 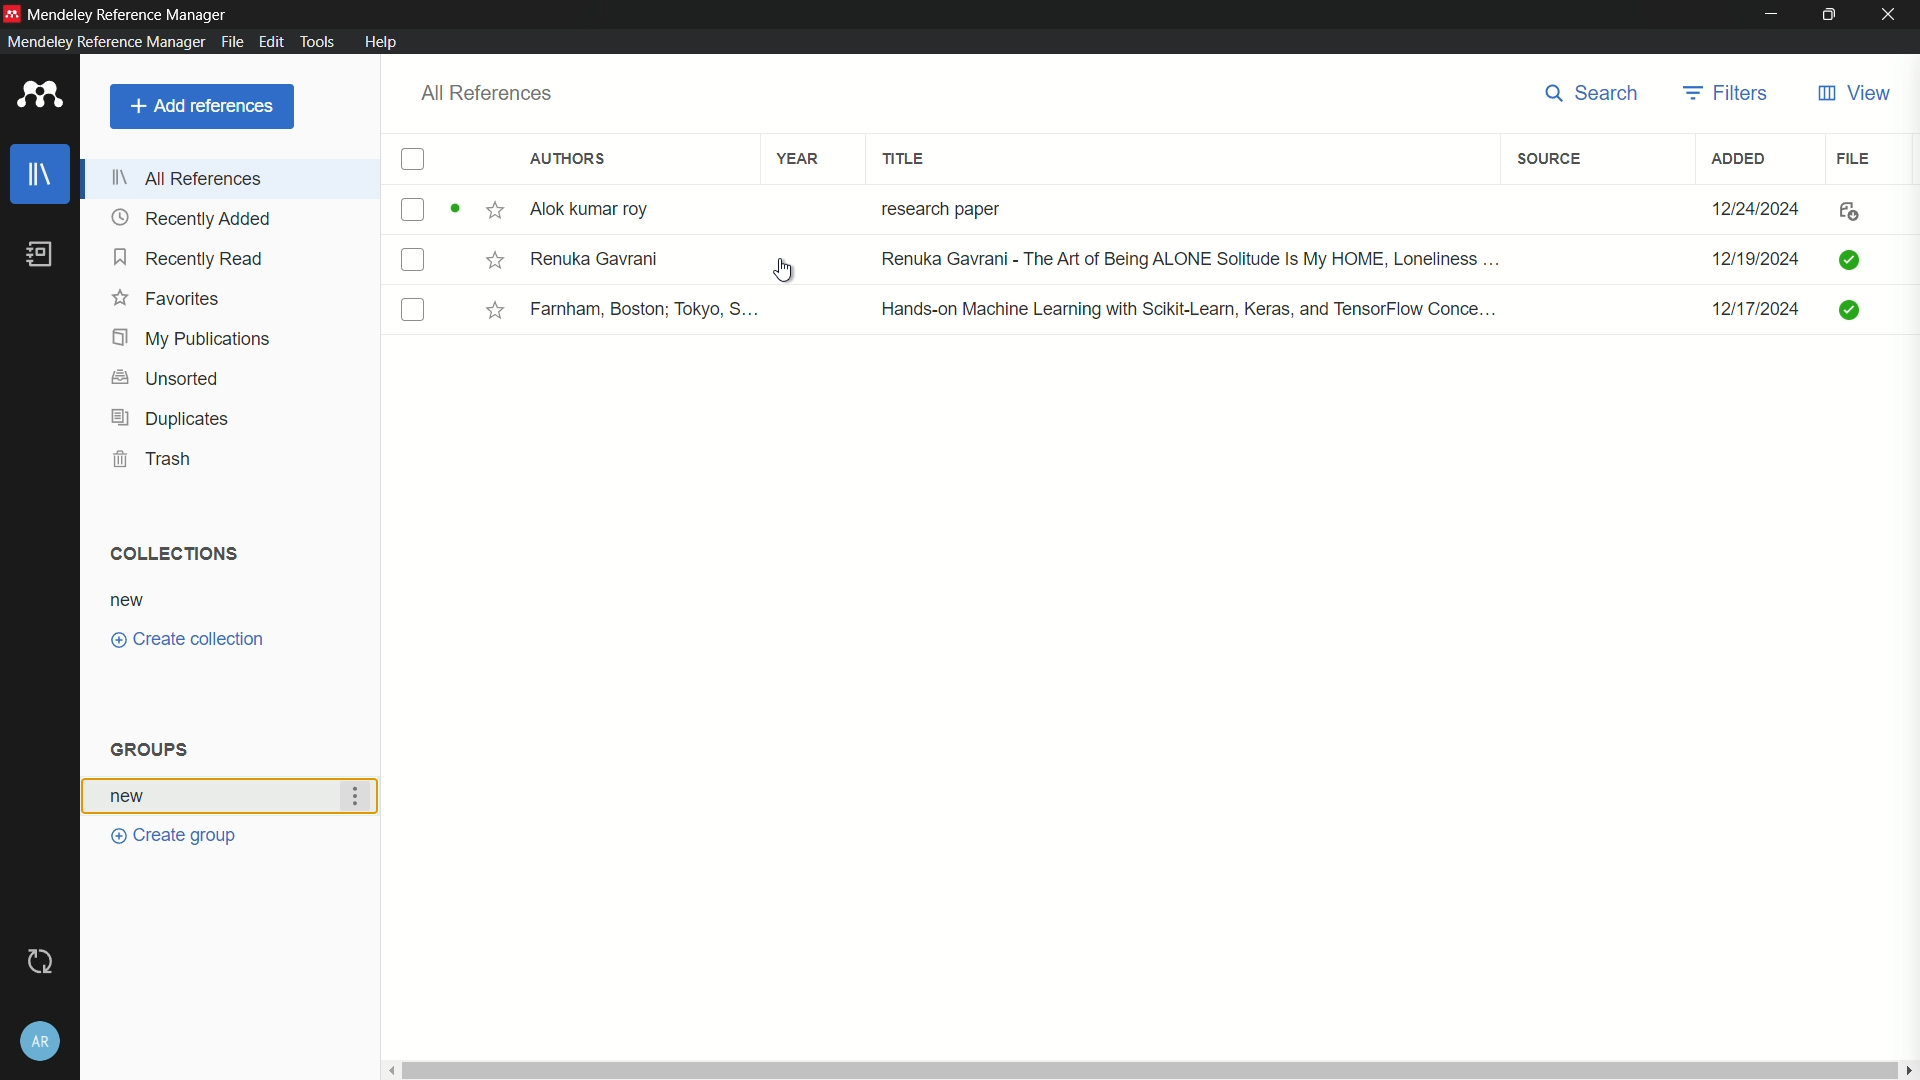 I want to click on add references, so click(x=202, y=106).